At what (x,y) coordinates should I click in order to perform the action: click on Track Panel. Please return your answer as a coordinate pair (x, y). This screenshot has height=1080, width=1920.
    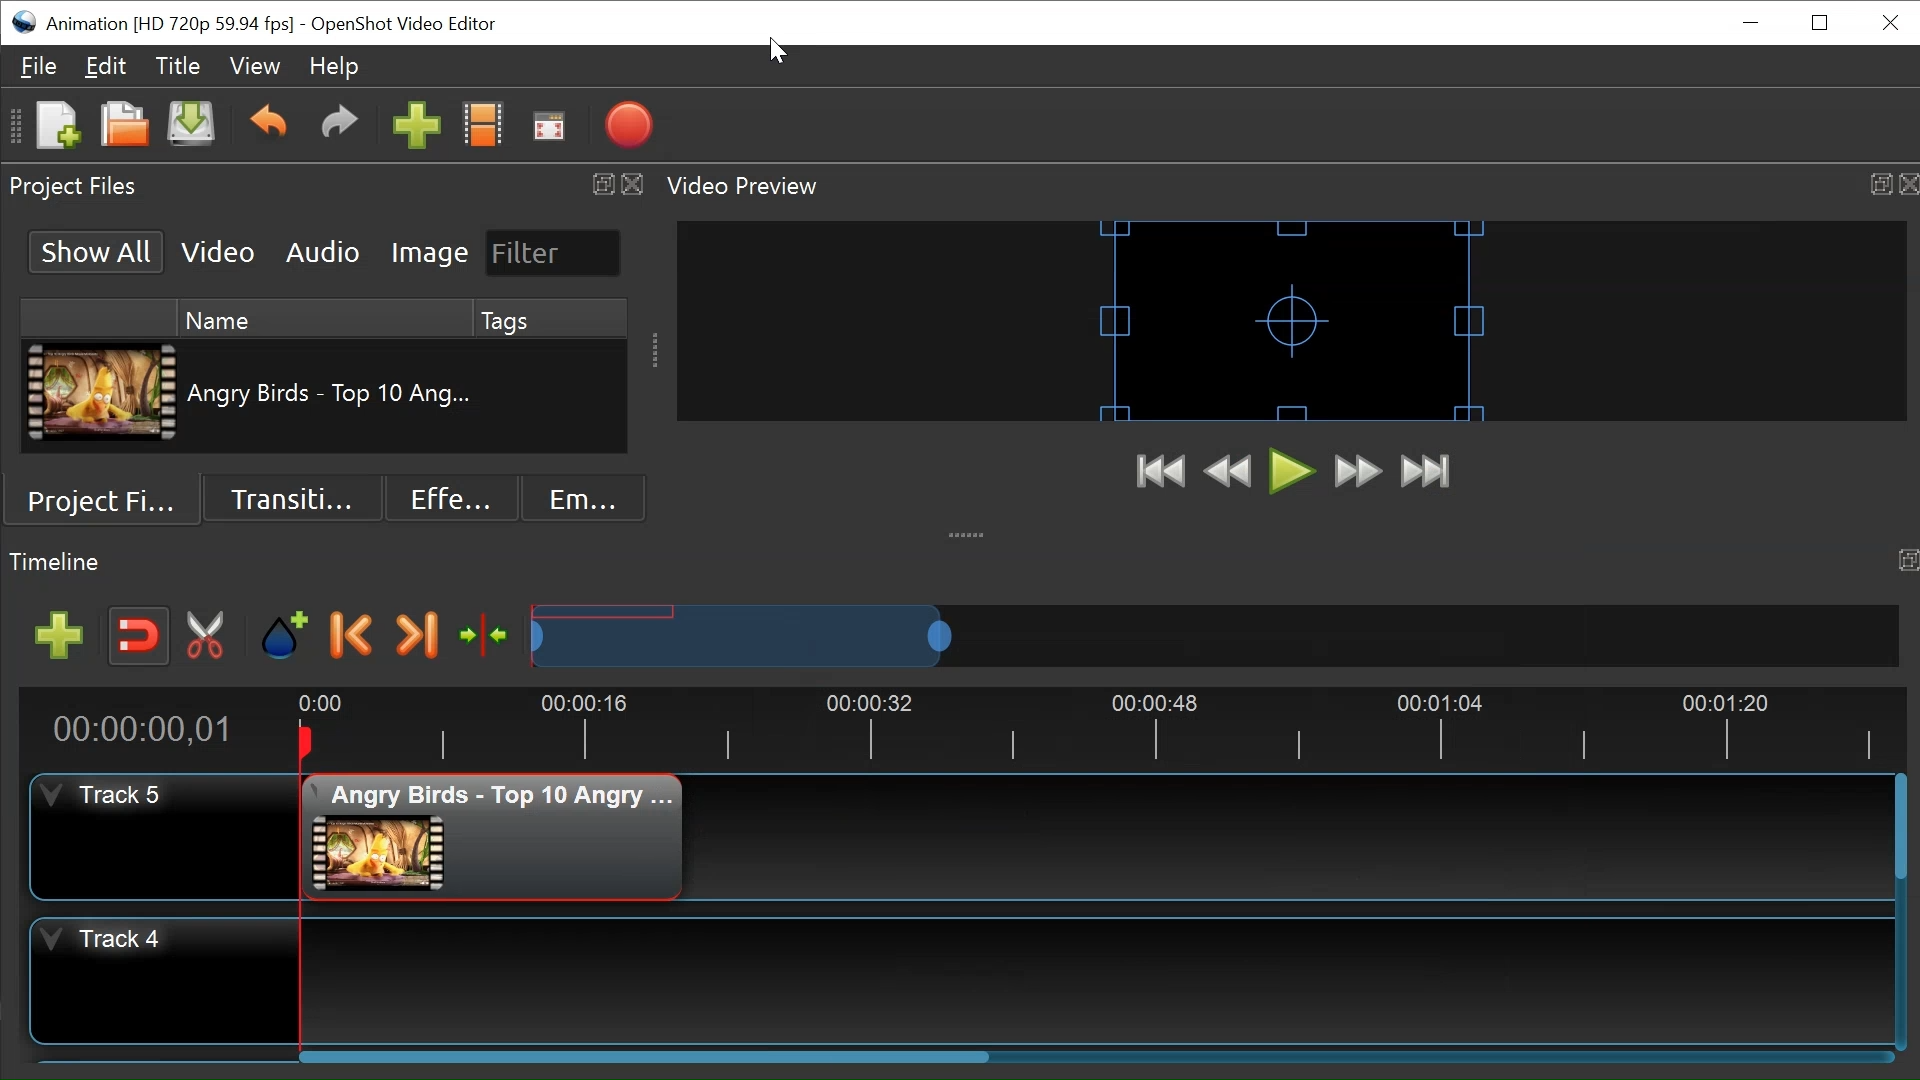
    Looking at the image, I should click on (1097, 980).